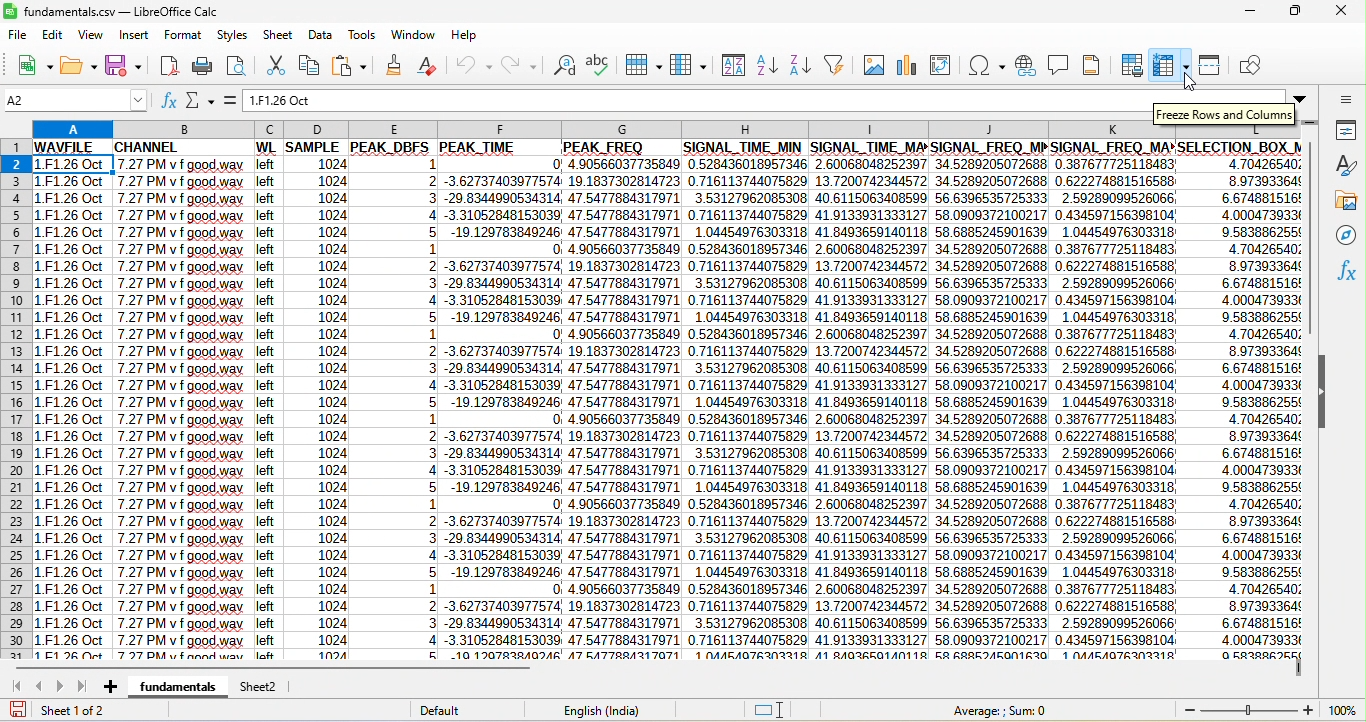 This screenshot has height=722, width=1366. I want to click on freeze row and column, so click(1176, 62).